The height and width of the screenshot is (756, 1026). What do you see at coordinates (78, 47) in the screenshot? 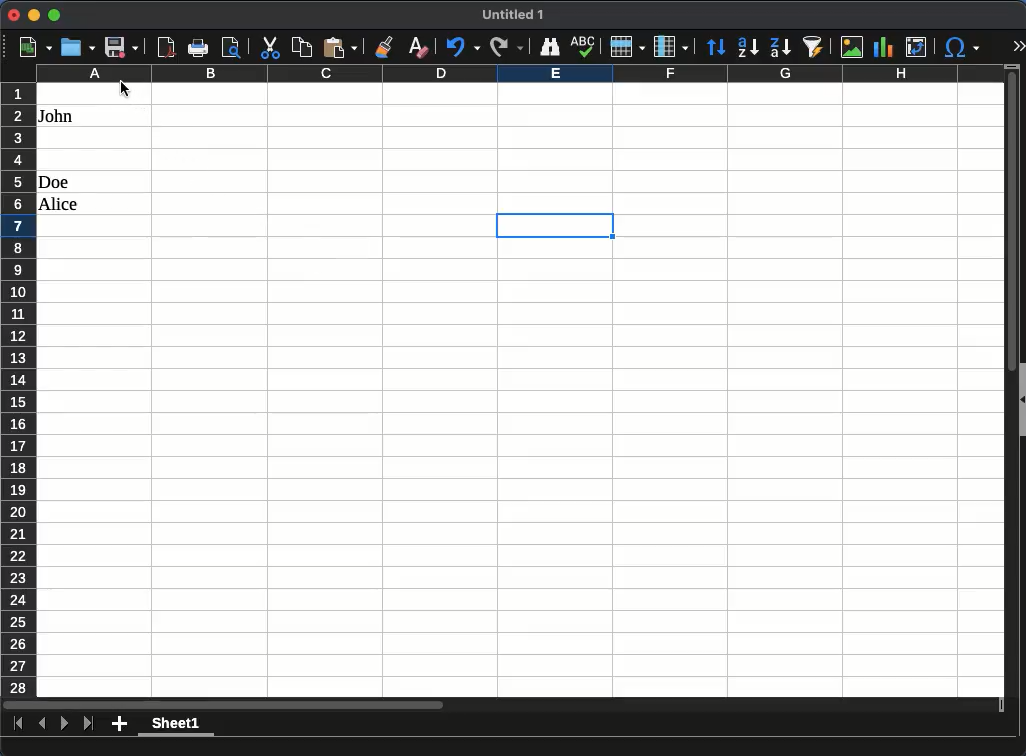
I see `open` at bounding box center [78, 47].